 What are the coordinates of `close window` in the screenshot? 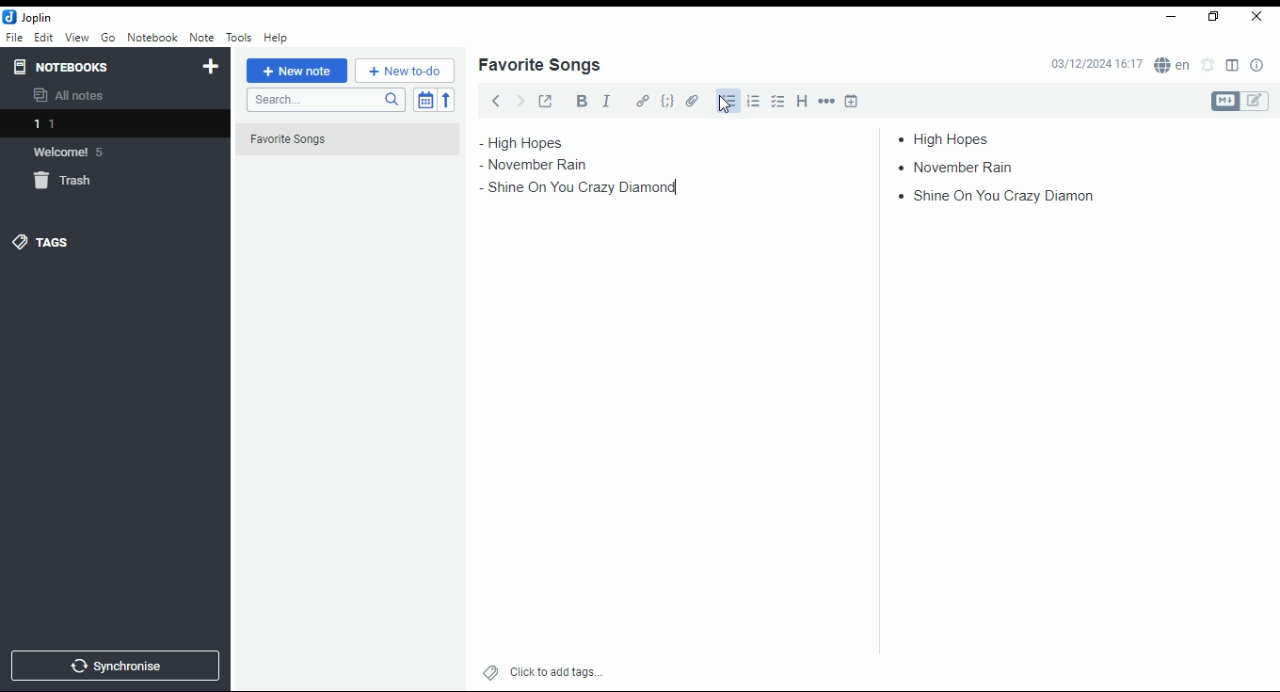 It's located at (1258, 17).